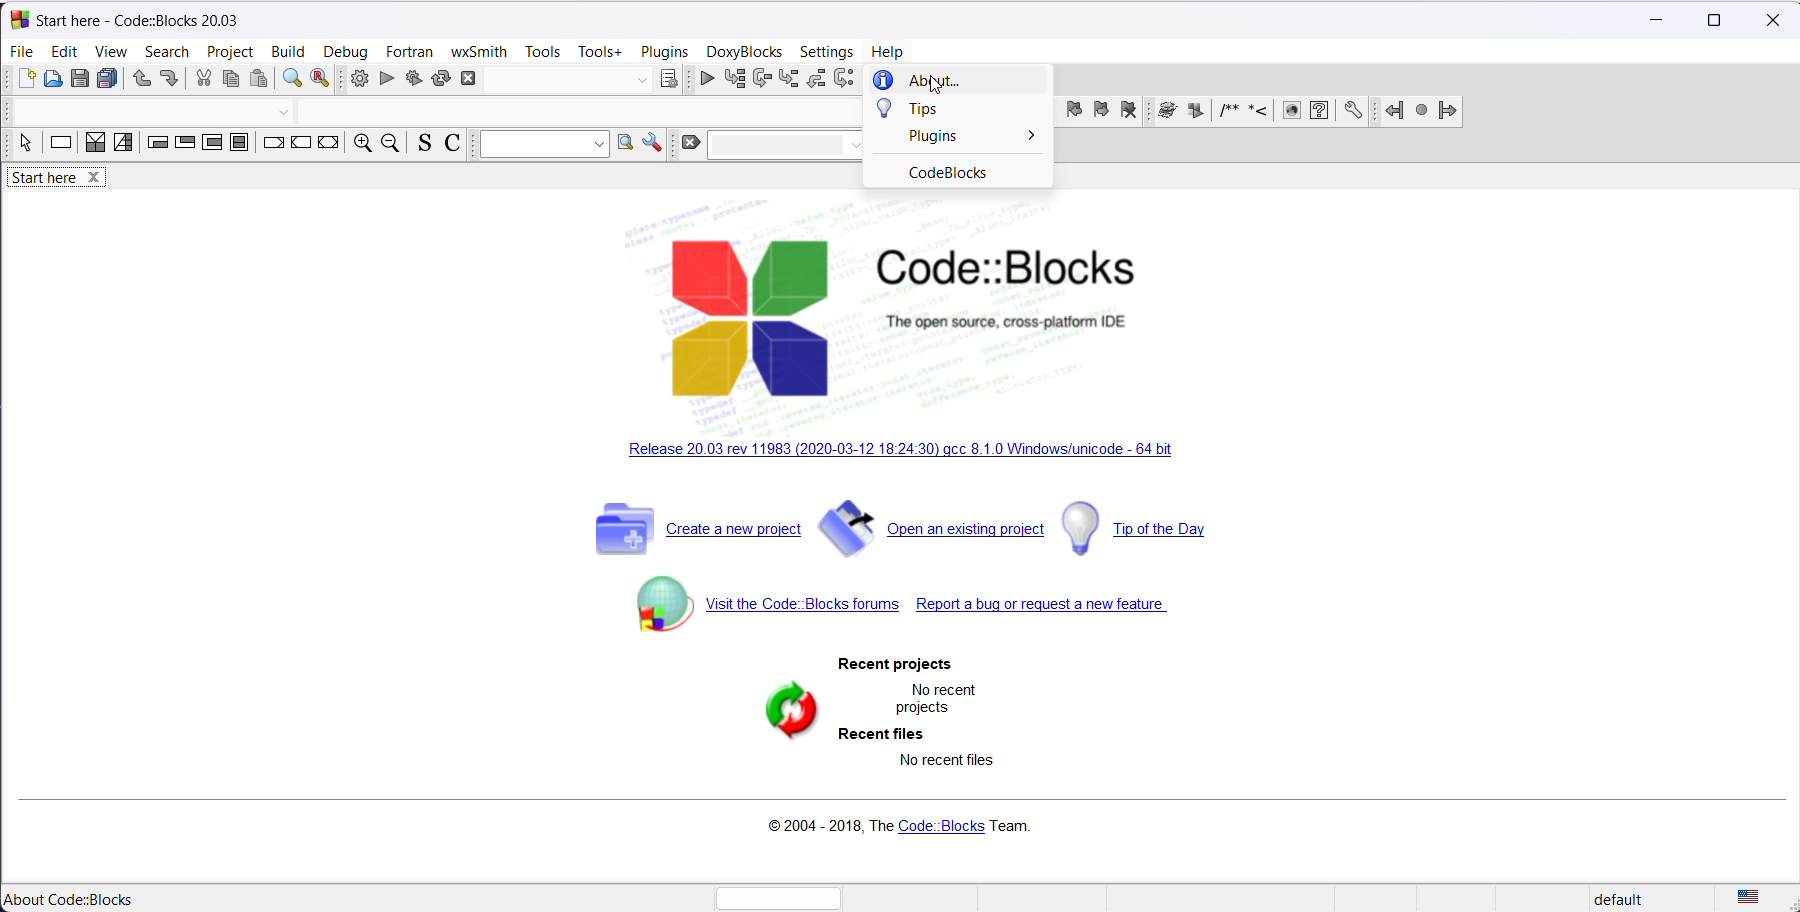 The height and width of the screenshot is (912, 1800). What do you see at coordinates (782, 713) in the screenshot?
I see `refresh` at bounding box center [782, 713].